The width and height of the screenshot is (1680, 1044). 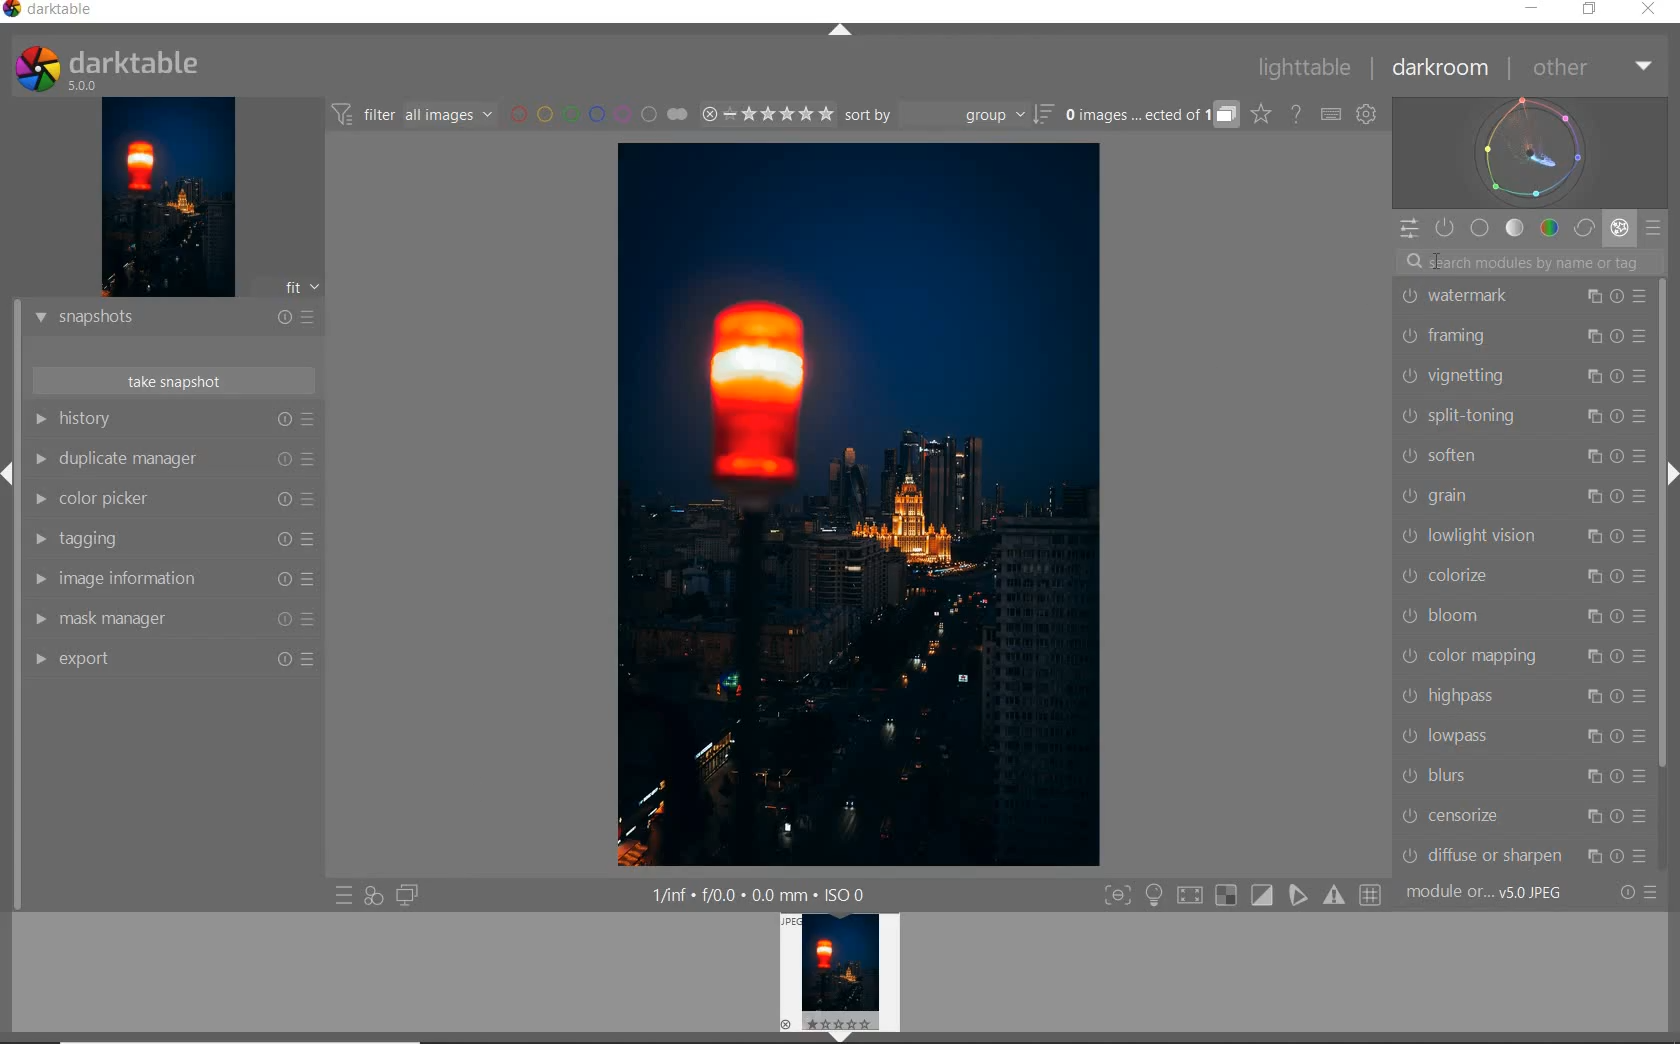 I want to click on Reset, so click(x=1618, y=778).